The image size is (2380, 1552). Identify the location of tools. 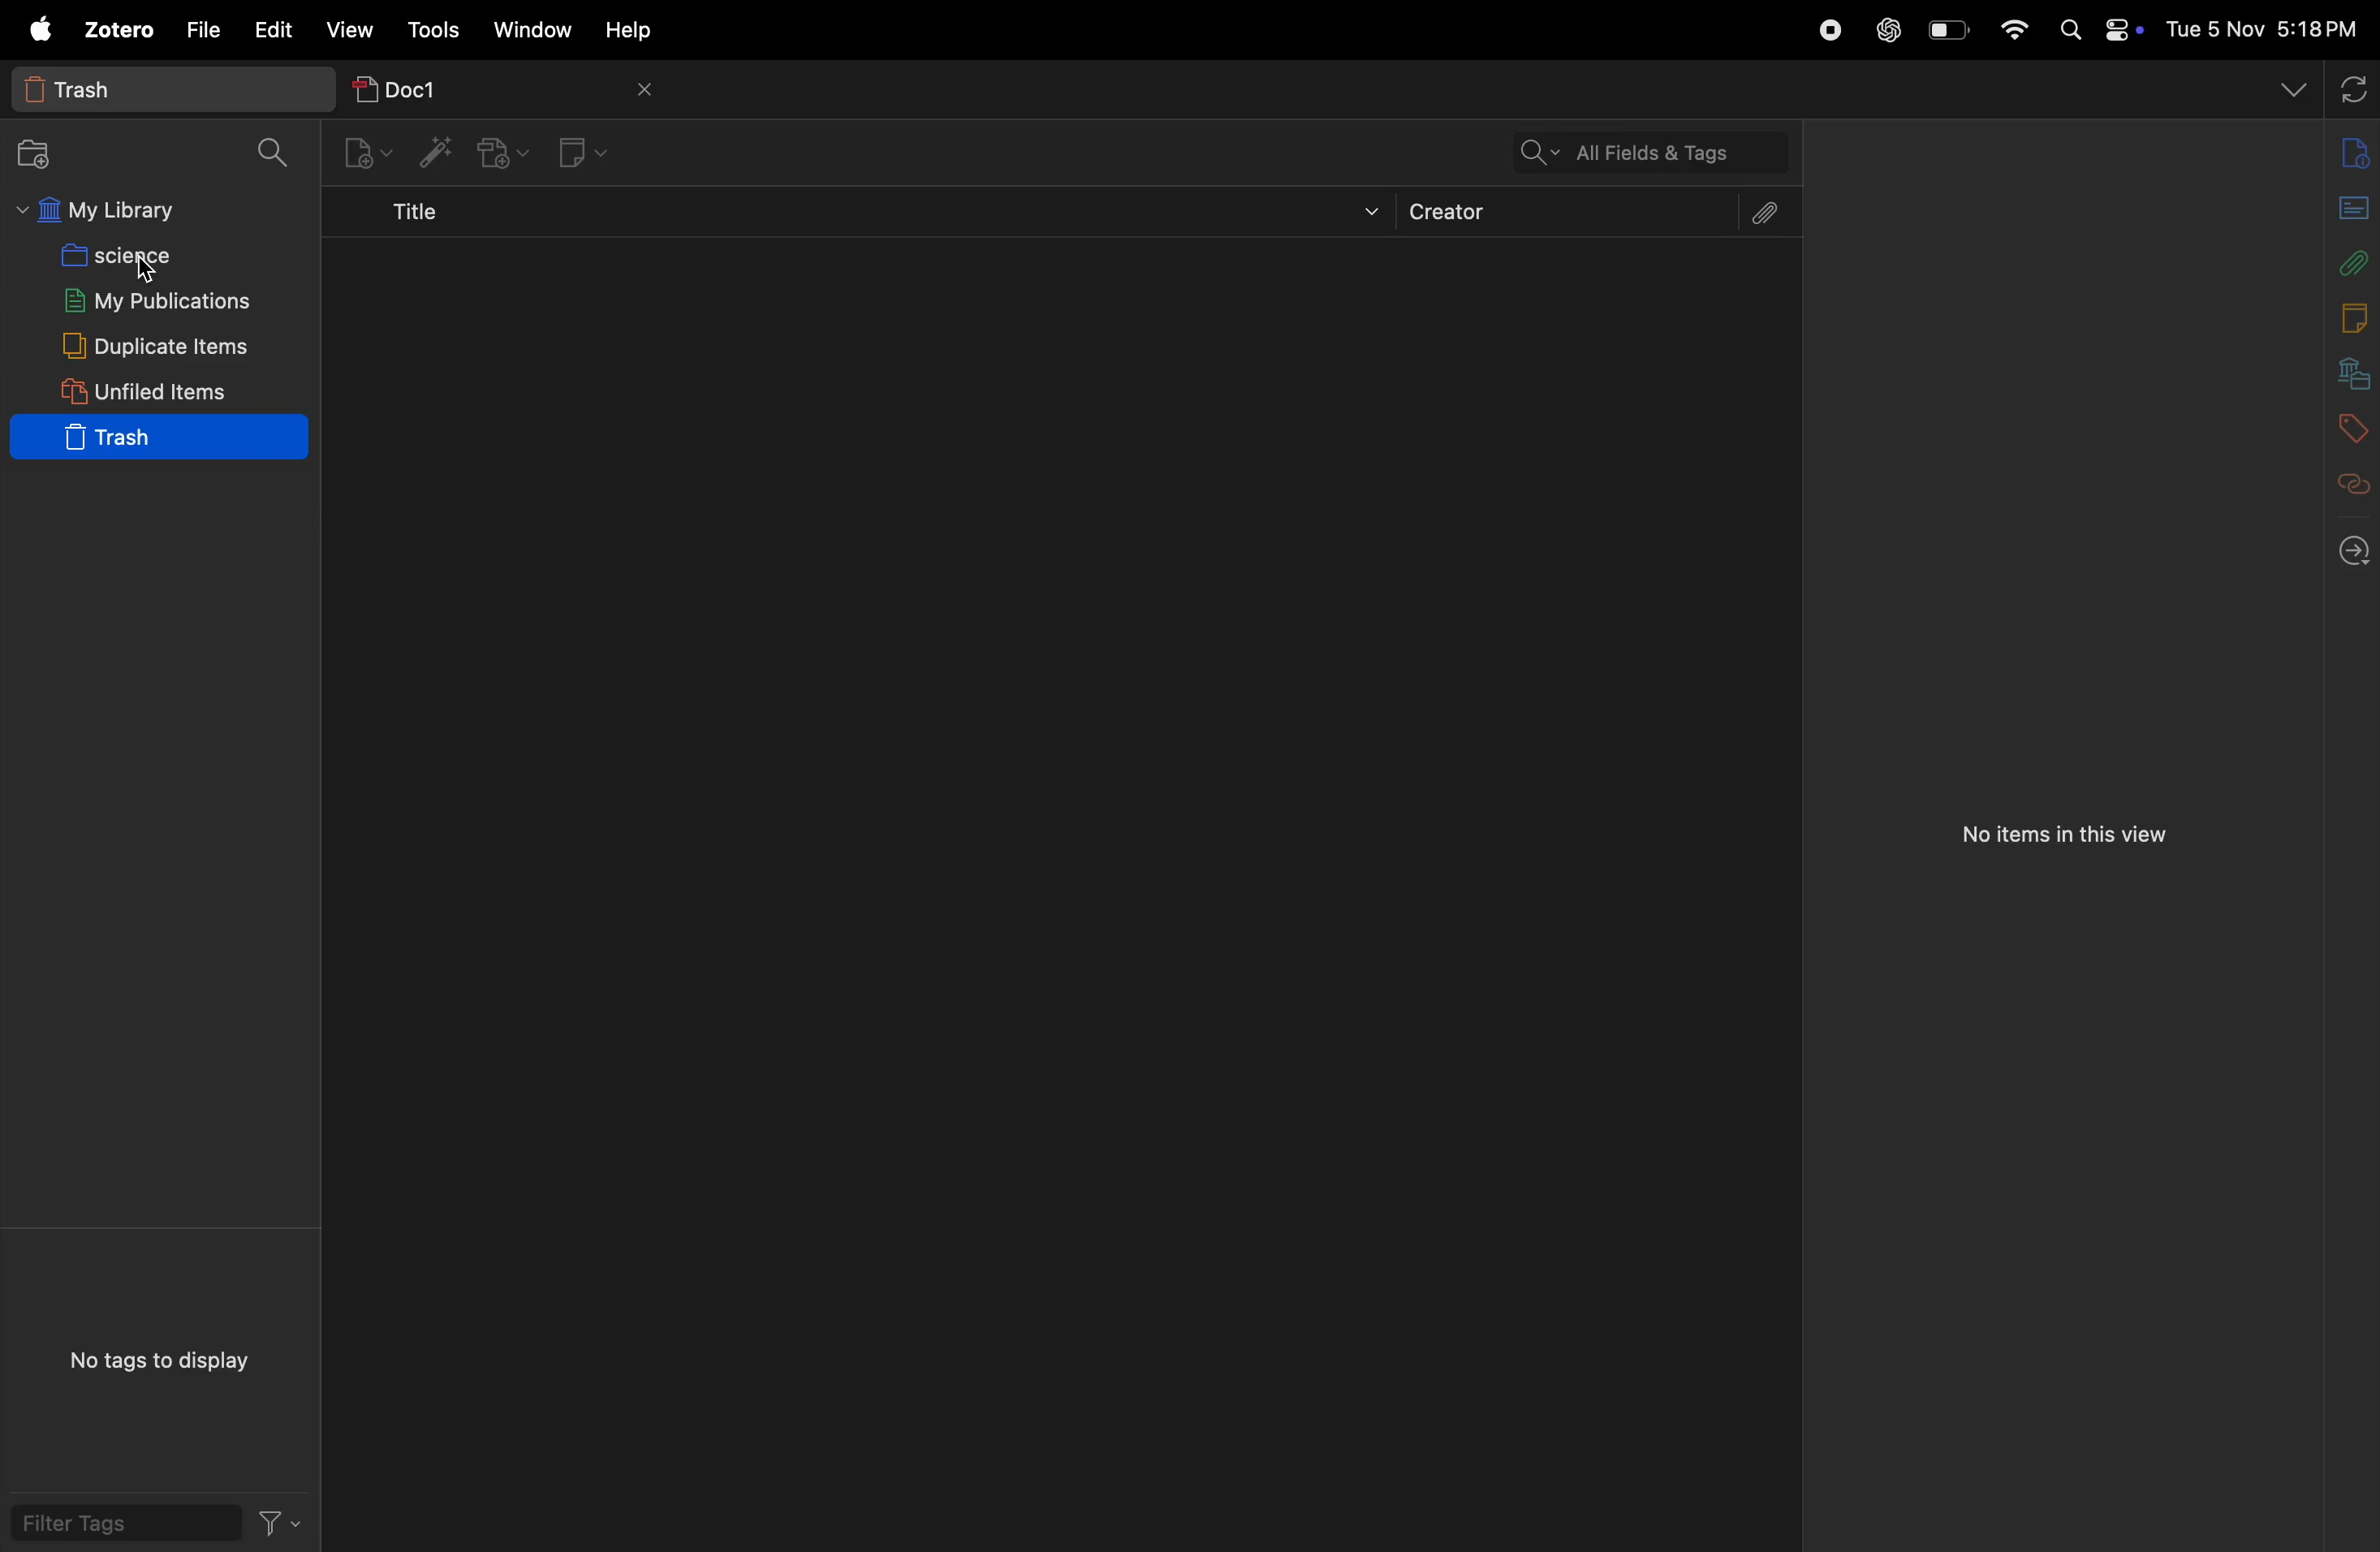
(438, 25).